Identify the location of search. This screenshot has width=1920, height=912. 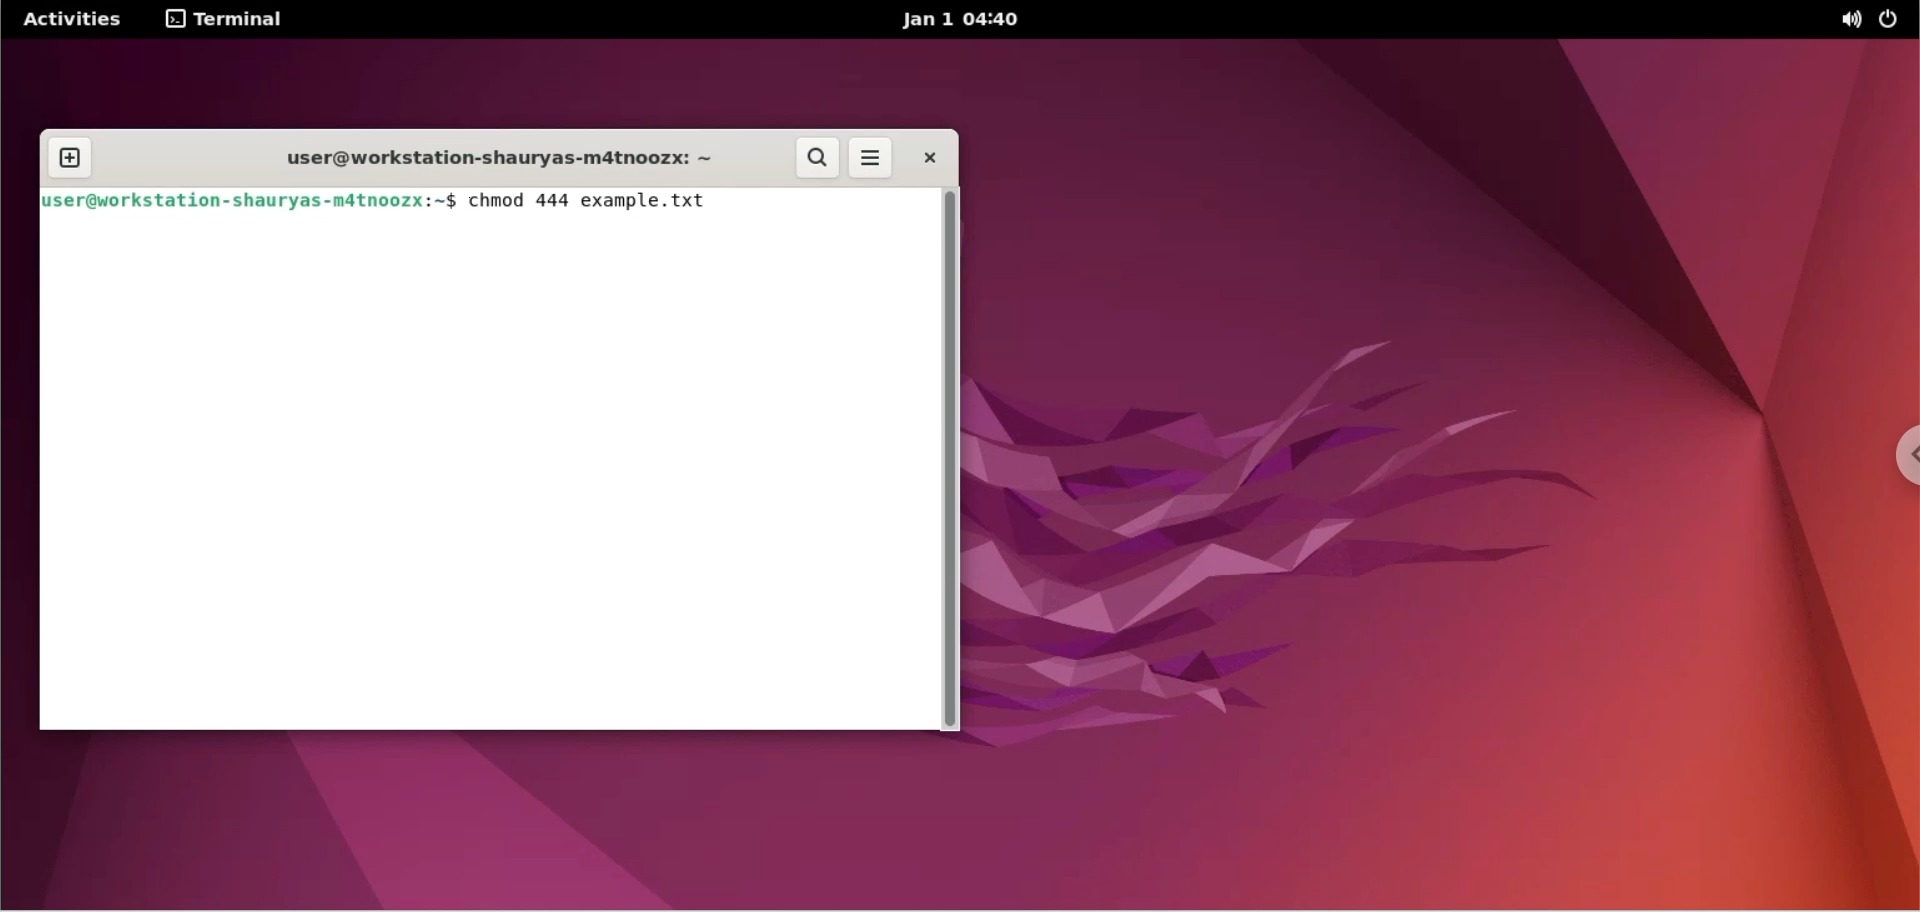
(813, 157).